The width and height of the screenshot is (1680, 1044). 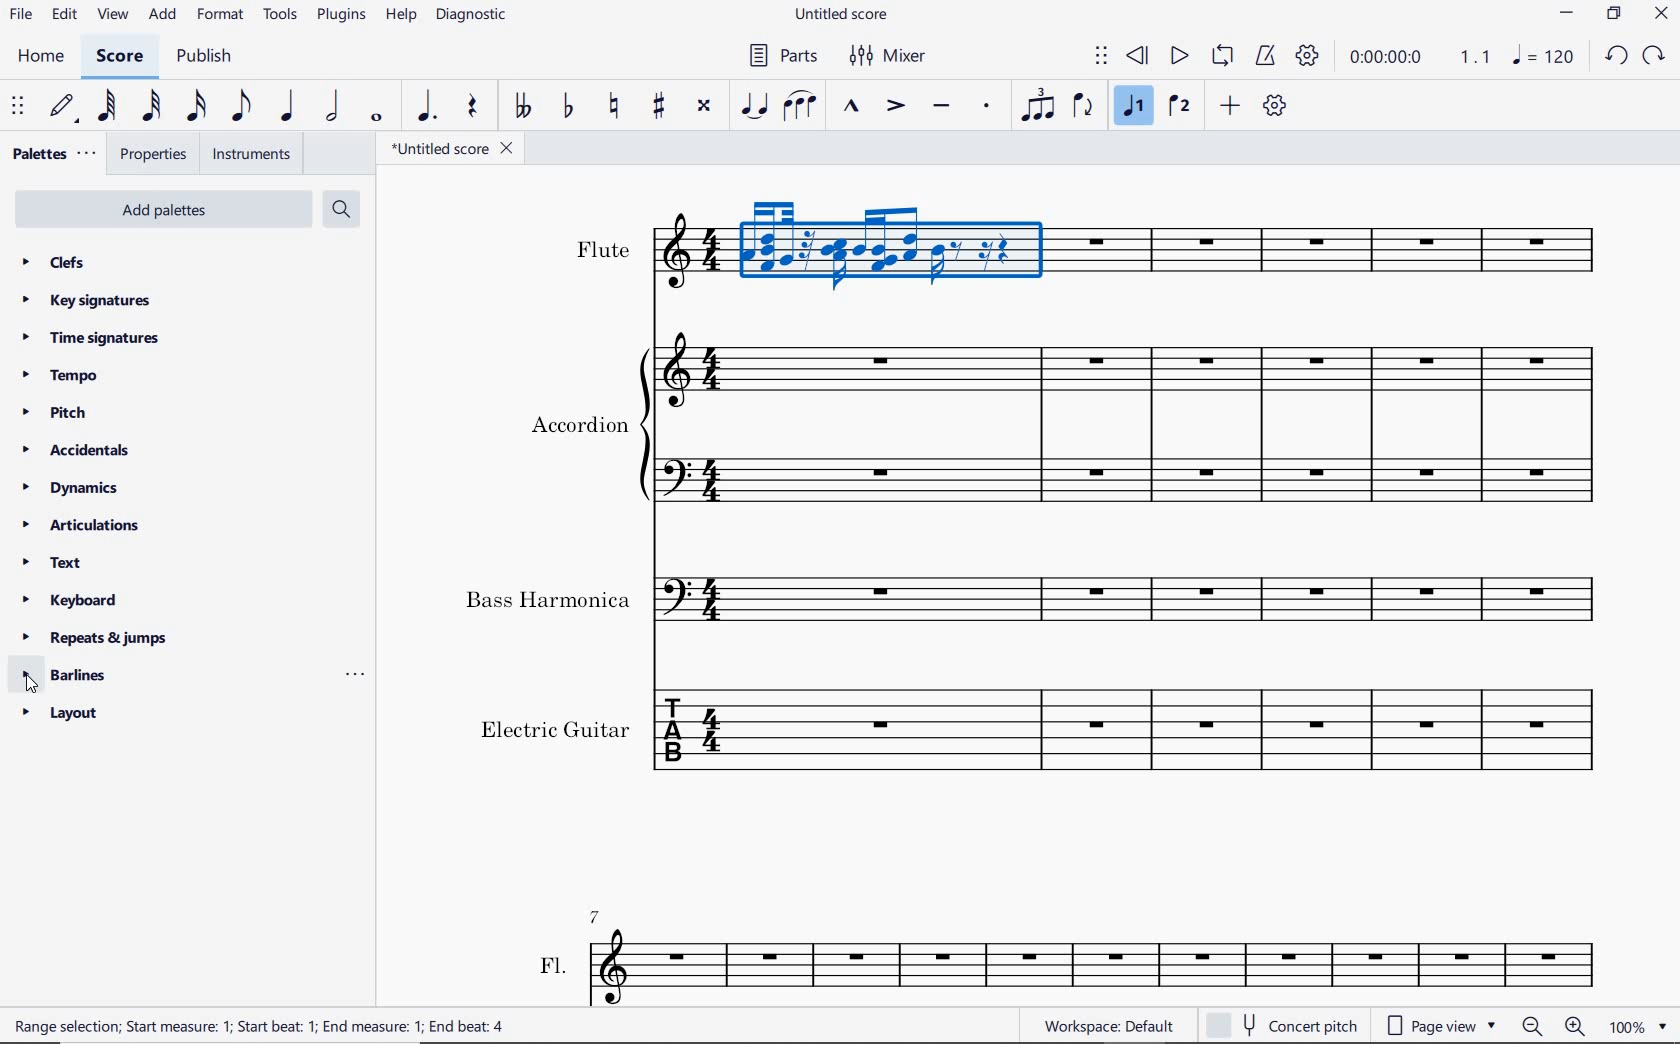 What do you see at coordinates (400, 16) in the screenshot?
I see `help` at bounding box center [400, 16].